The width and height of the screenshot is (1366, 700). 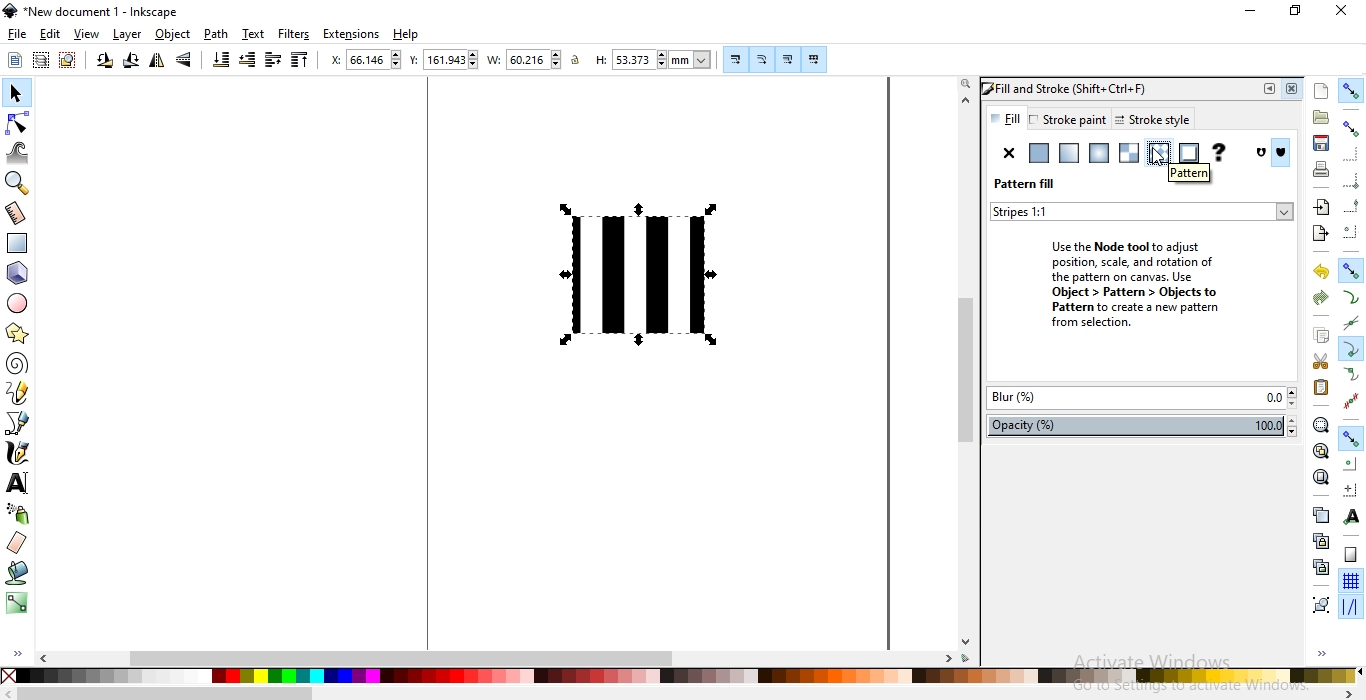 What do you see at coordinates (1321, 388) in the screenshot?
I see `paste selection` at bounding box center [1321, 388].